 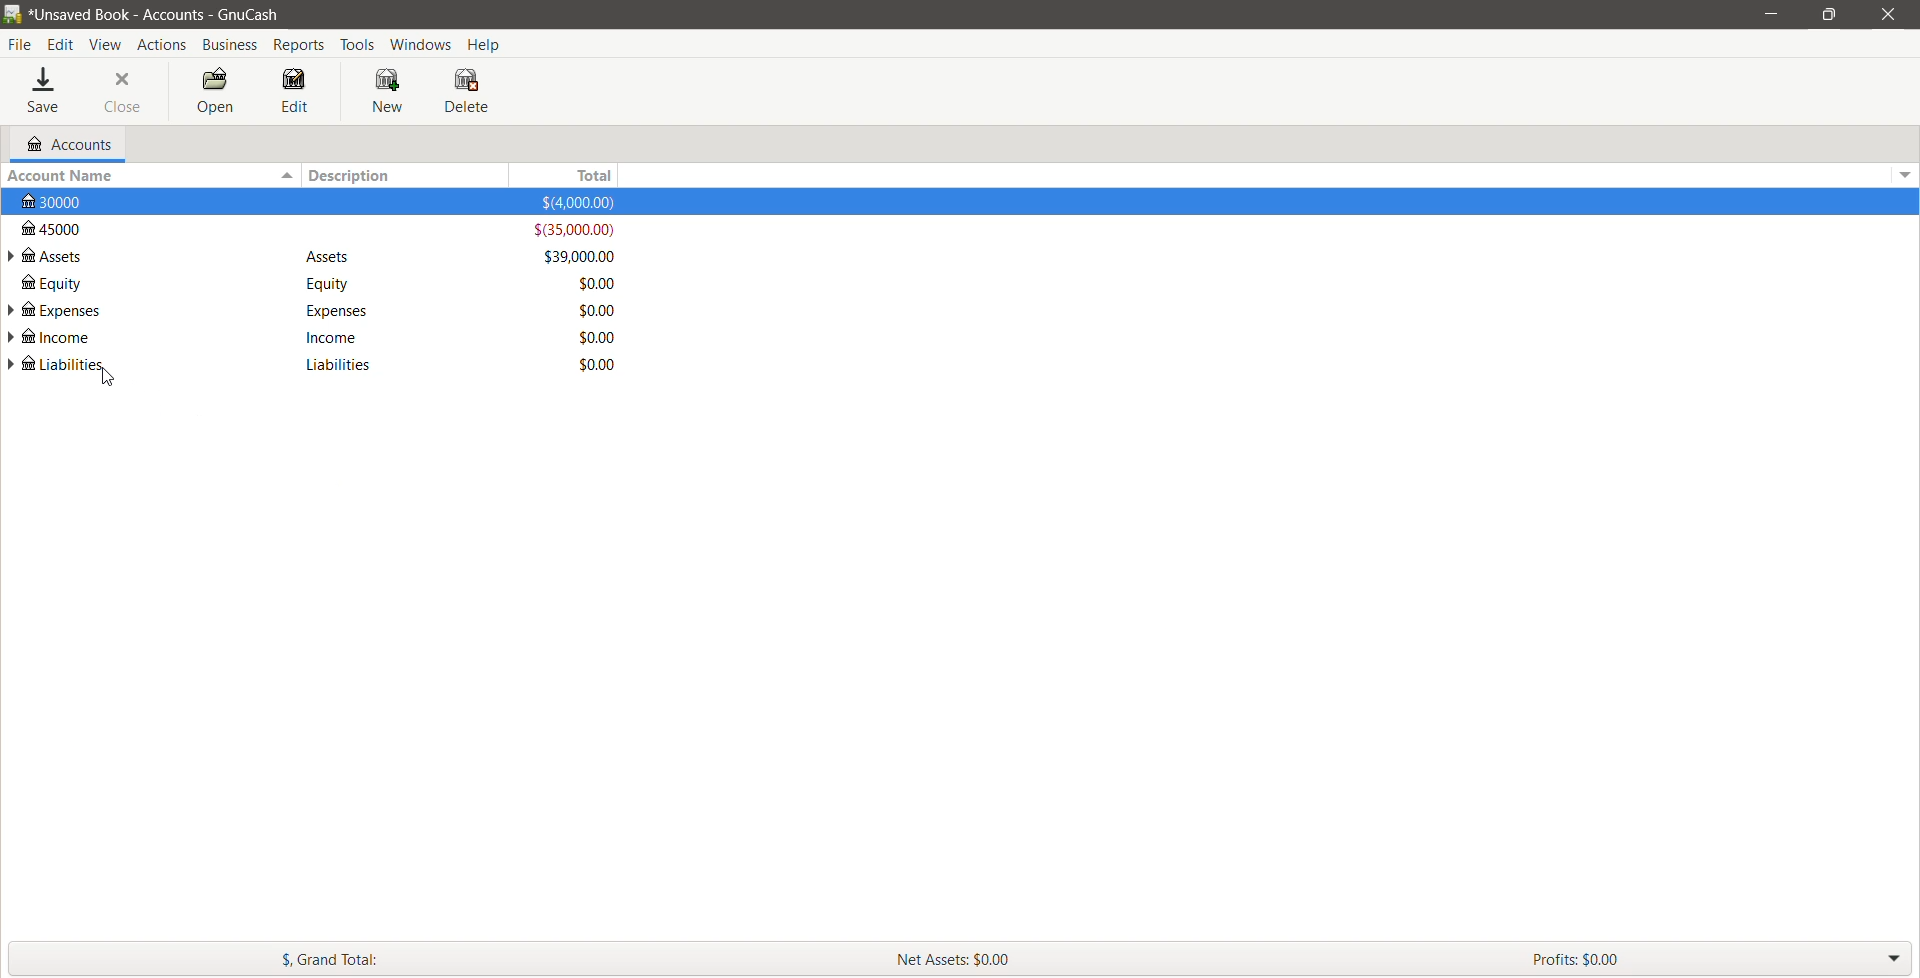 What do you see at coordinates (1772, 13) in the screenshot?
I see `Minimize` at bounding box center [1772, 13].